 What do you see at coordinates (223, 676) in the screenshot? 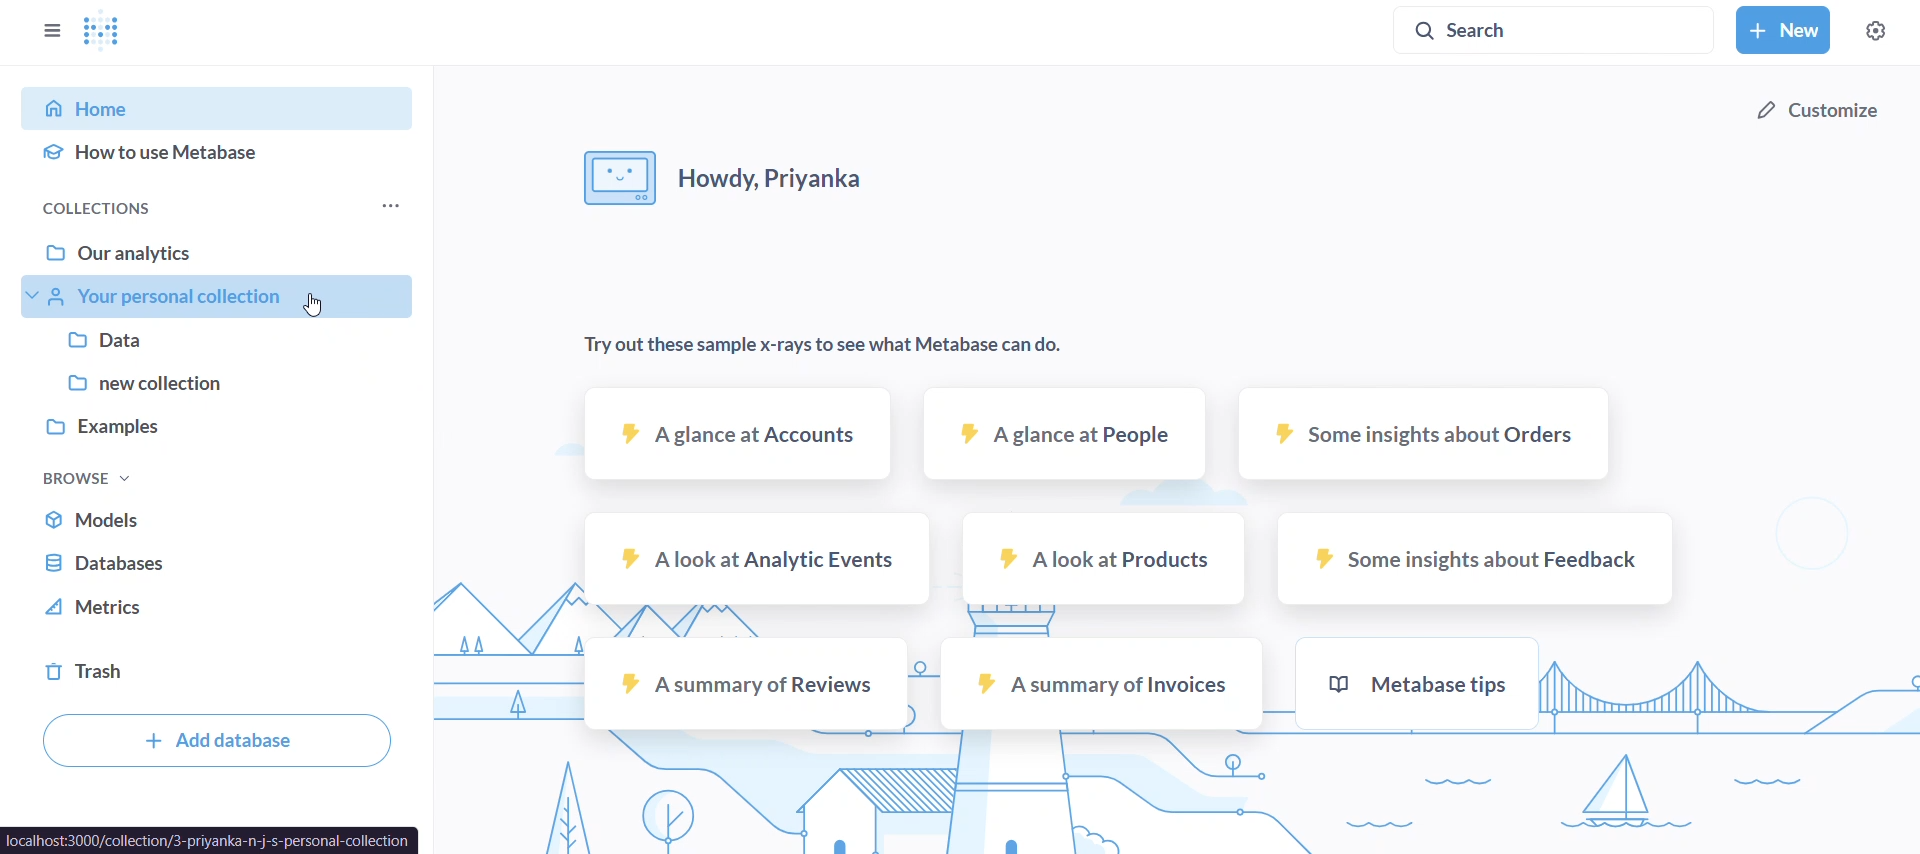
I see `trash` at bounding box center [223, 676].